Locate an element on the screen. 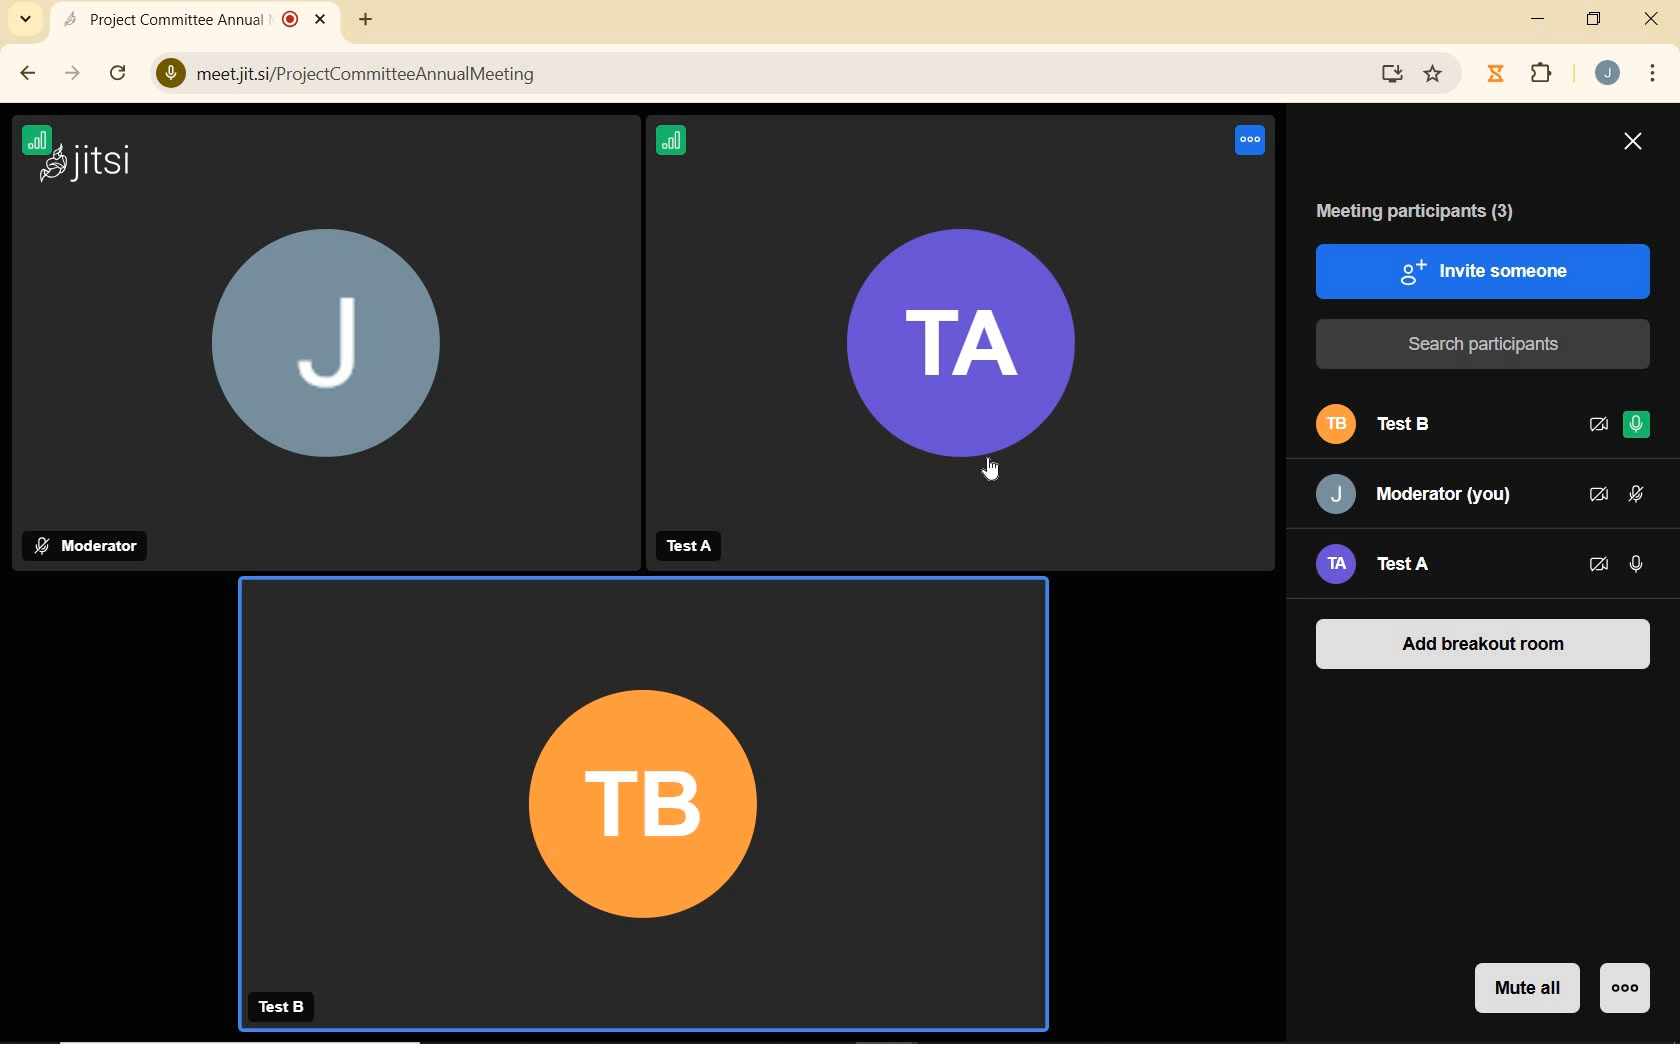  CAMERA is located at coordinates (1600, 566).